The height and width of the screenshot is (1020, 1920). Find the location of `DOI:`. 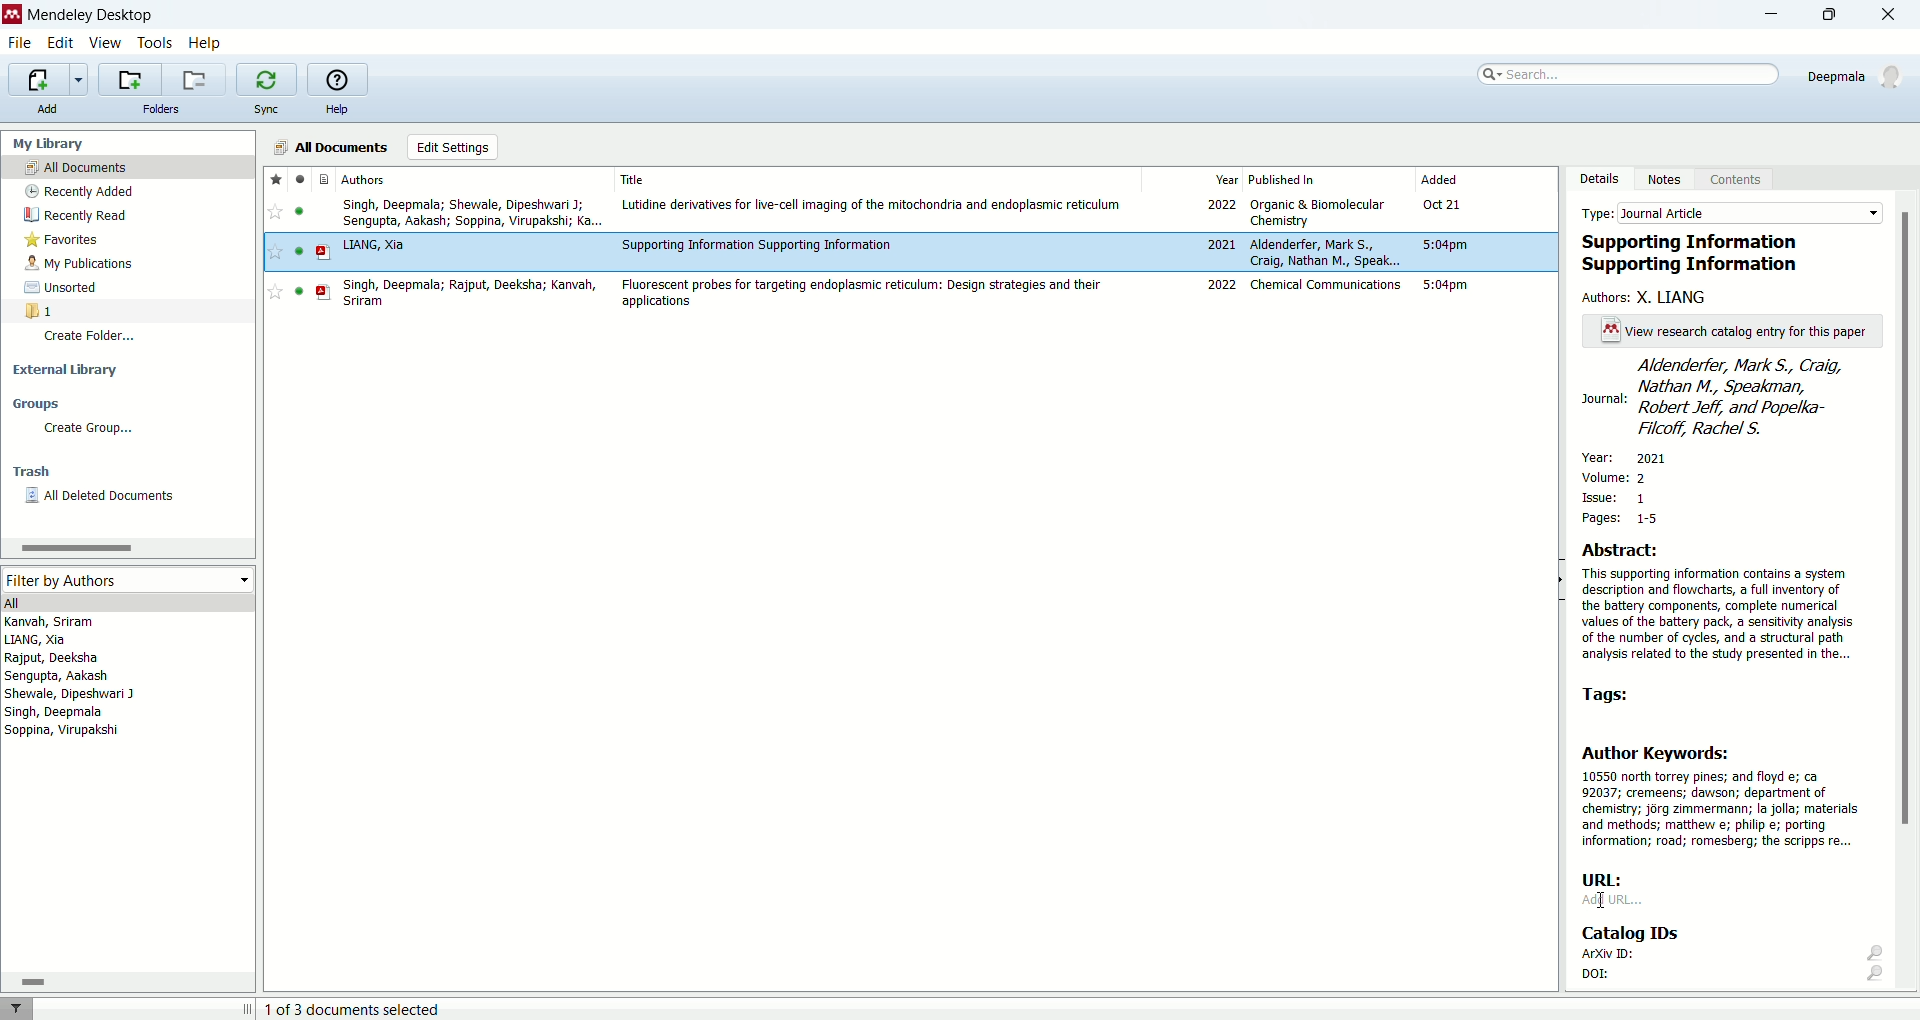

DOI: is located at coordinates (1733, 978).